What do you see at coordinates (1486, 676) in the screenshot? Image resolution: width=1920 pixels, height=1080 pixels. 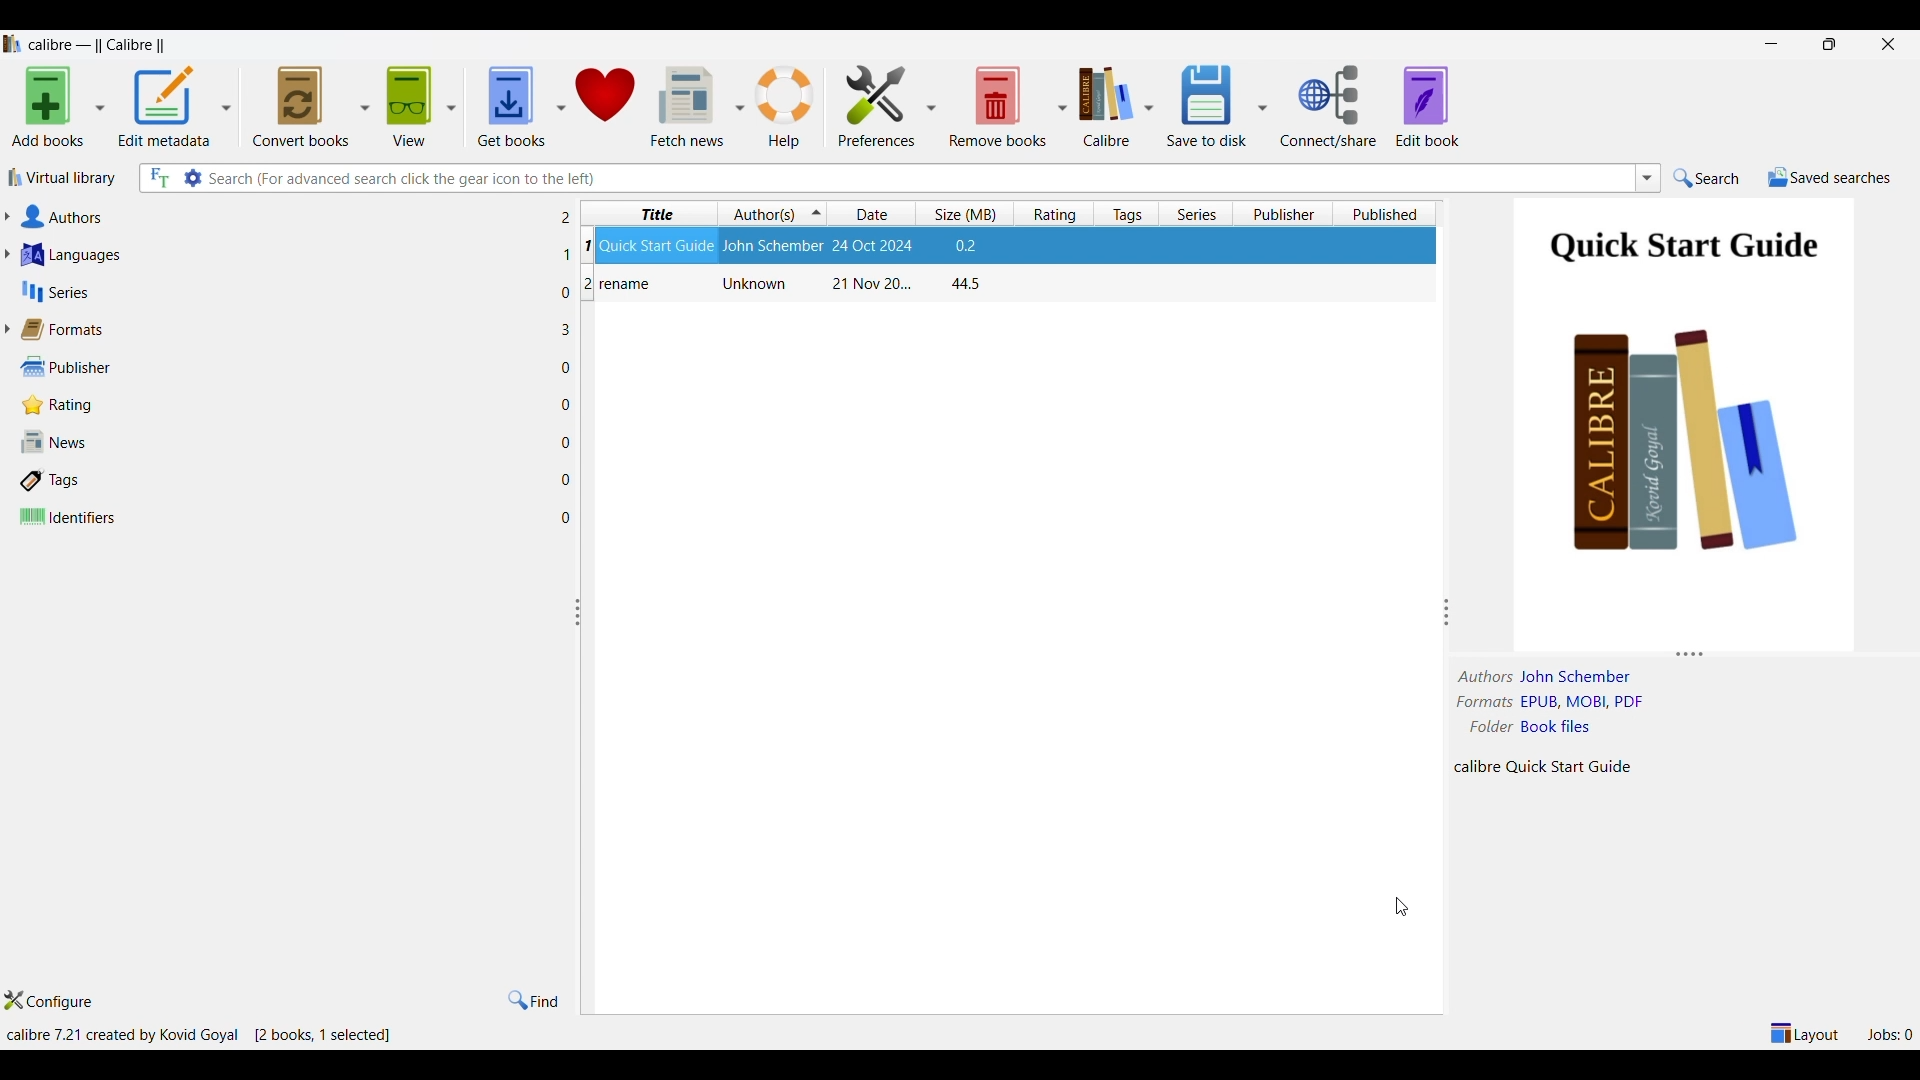 I see `authors` at bounding box center [1486, 676].